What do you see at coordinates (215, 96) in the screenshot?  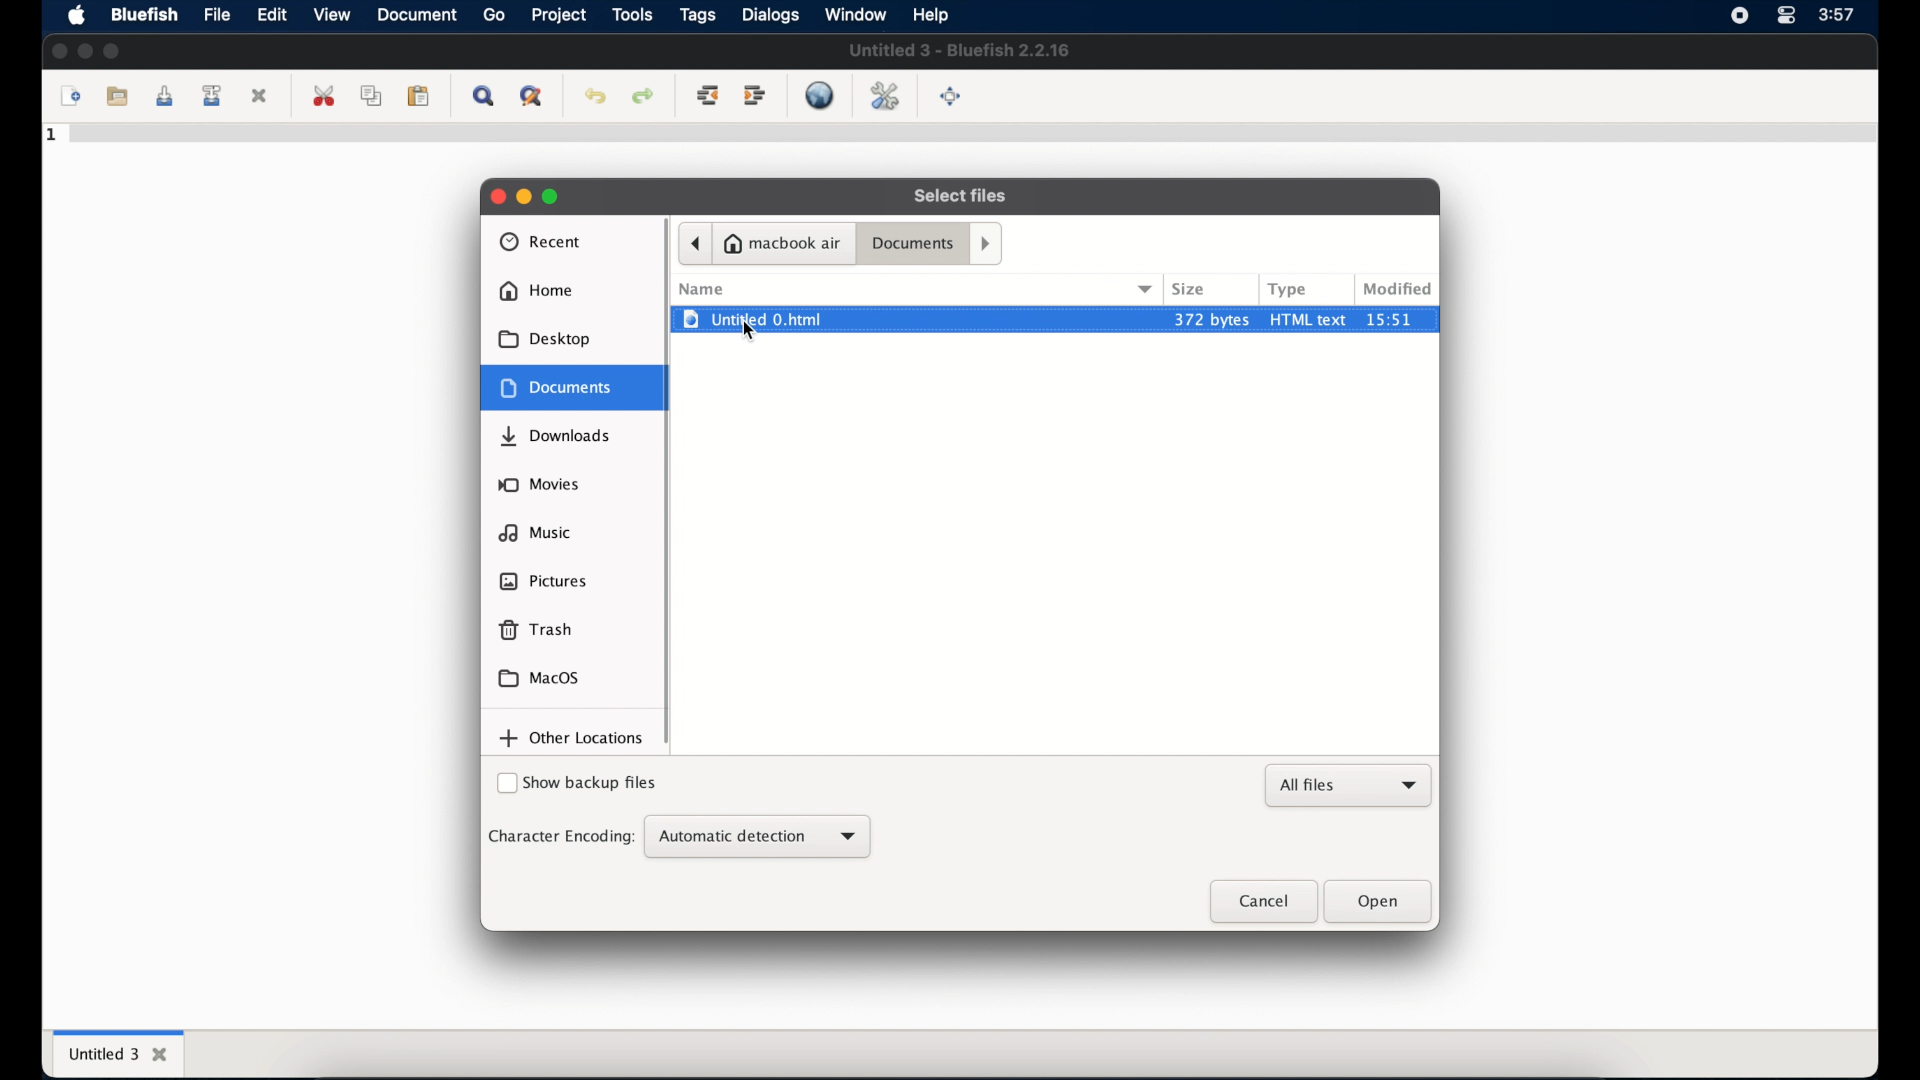 I see `save file as` at bounding box center [215, 96].